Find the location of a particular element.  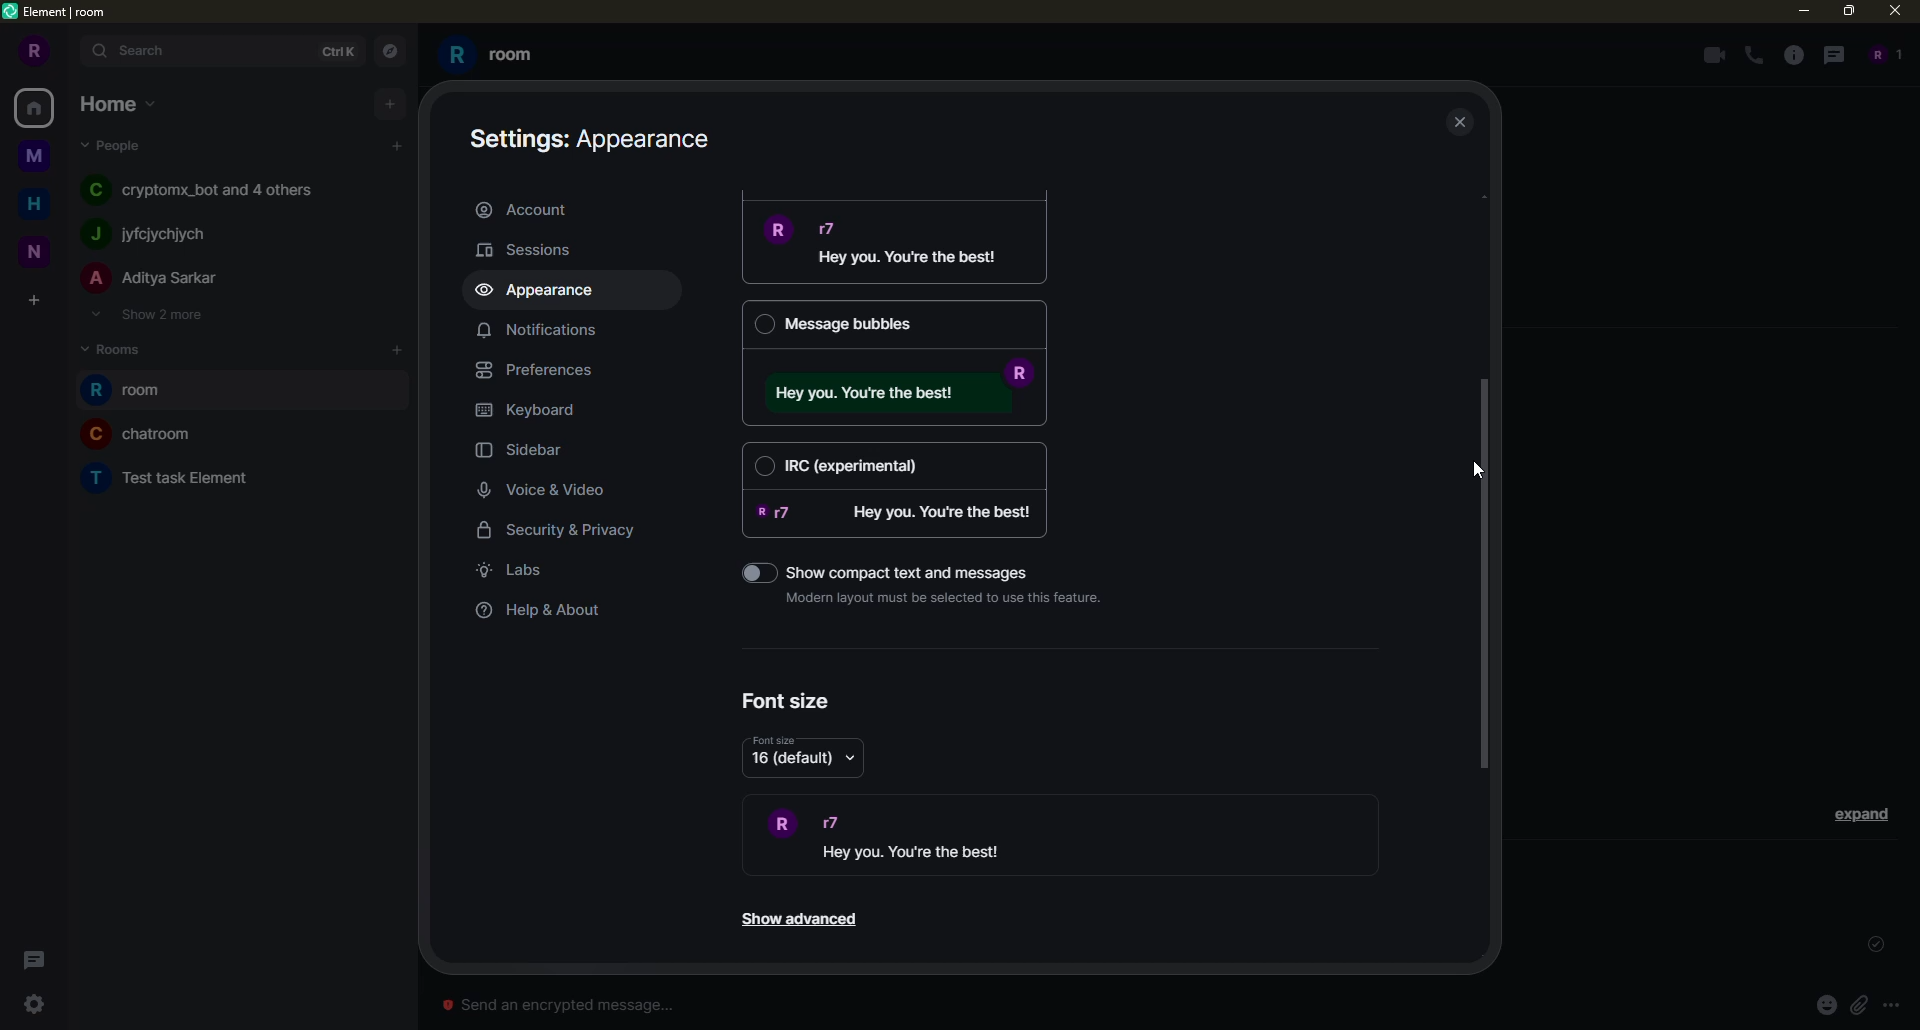

font size is located at coordinates (788, 701).